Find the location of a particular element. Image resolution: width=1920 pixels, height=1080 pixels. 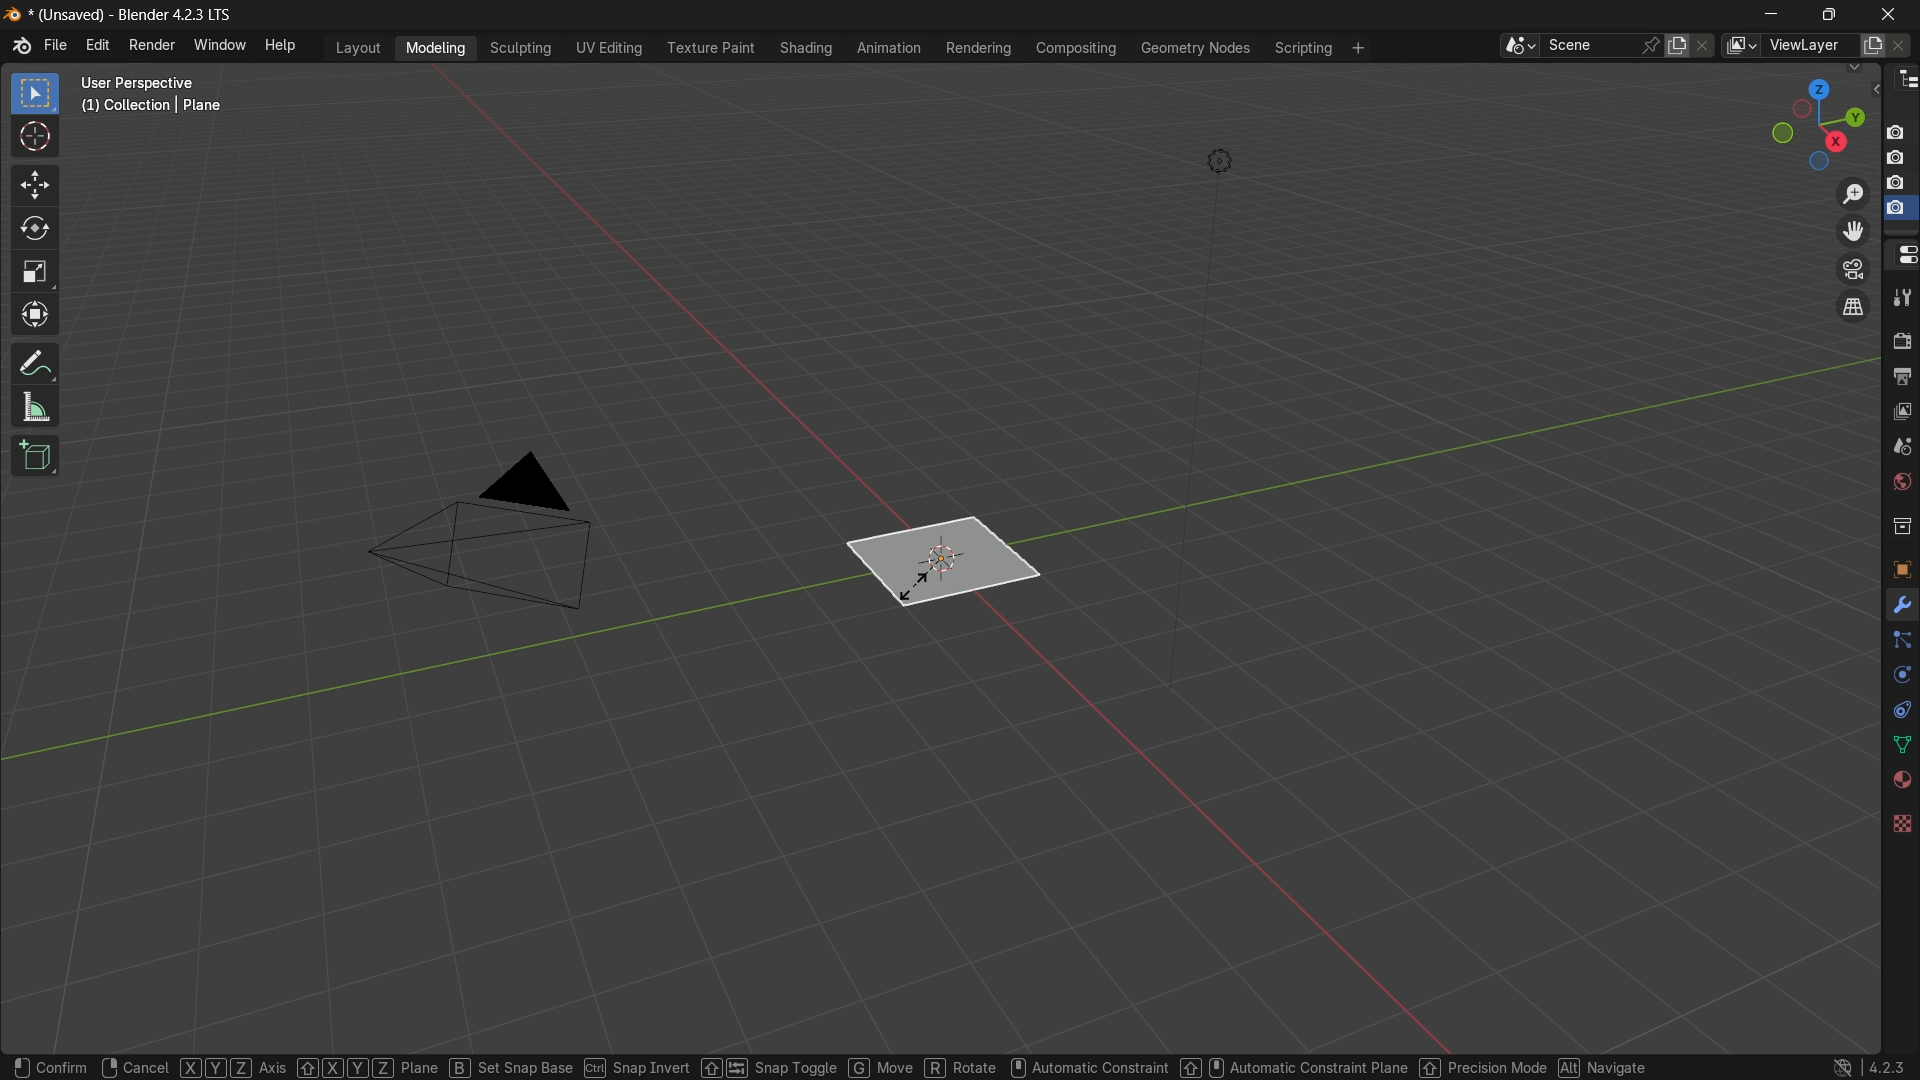

capture is located at coordinates (1898, 182).